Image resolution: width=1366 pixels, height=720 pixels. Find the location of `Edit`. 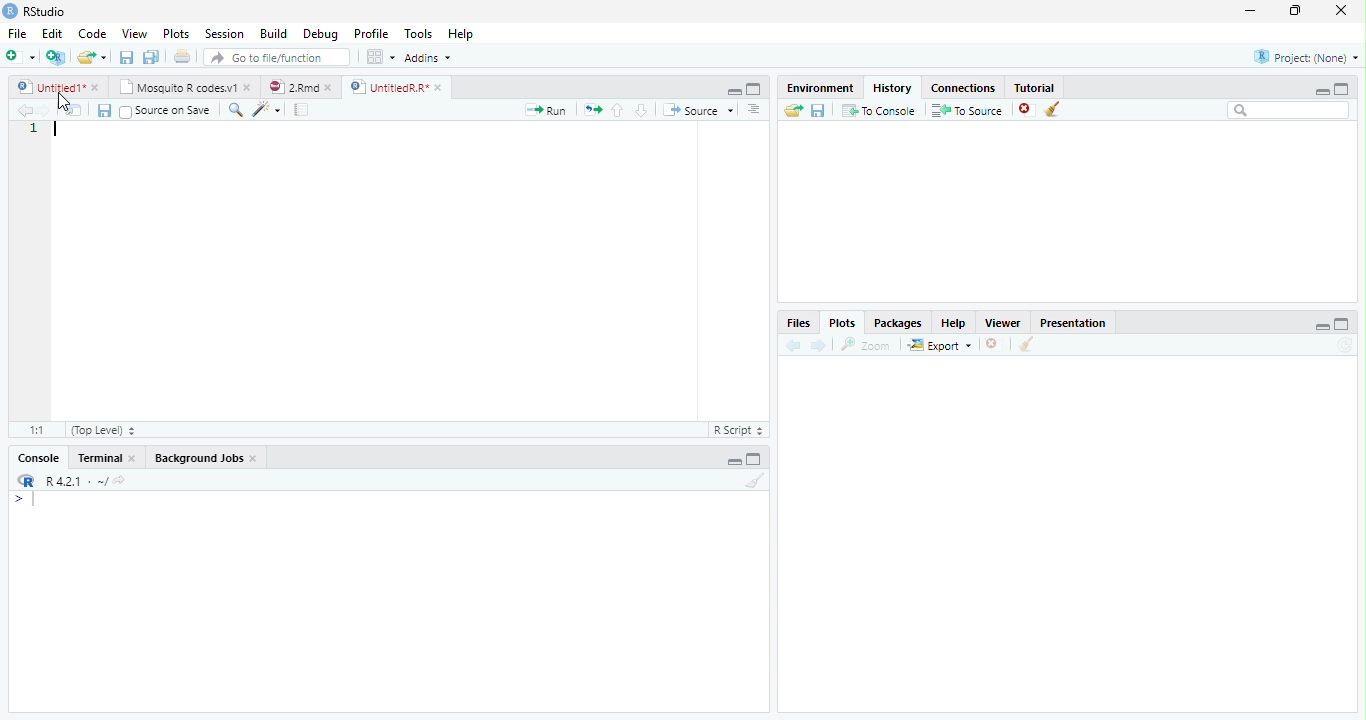

Edit is located at coordinates (50, 33).